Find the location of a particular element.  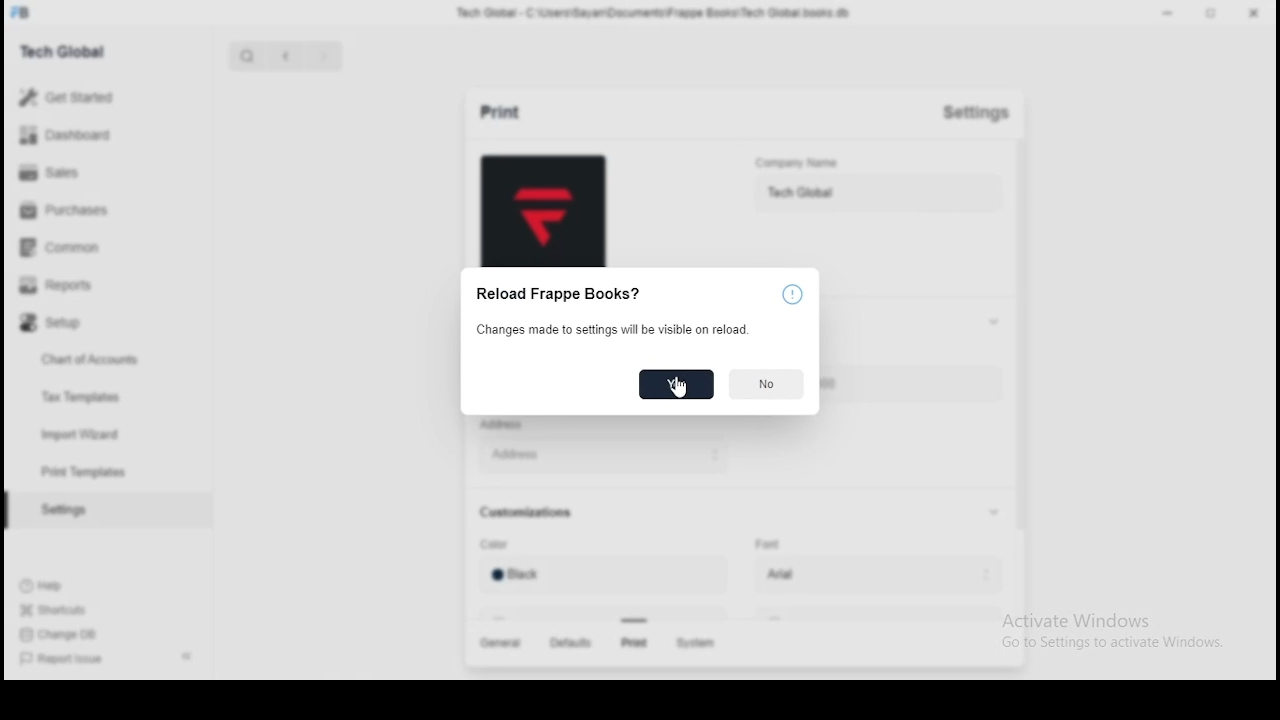

Print  is located at coordinates (632, 643).